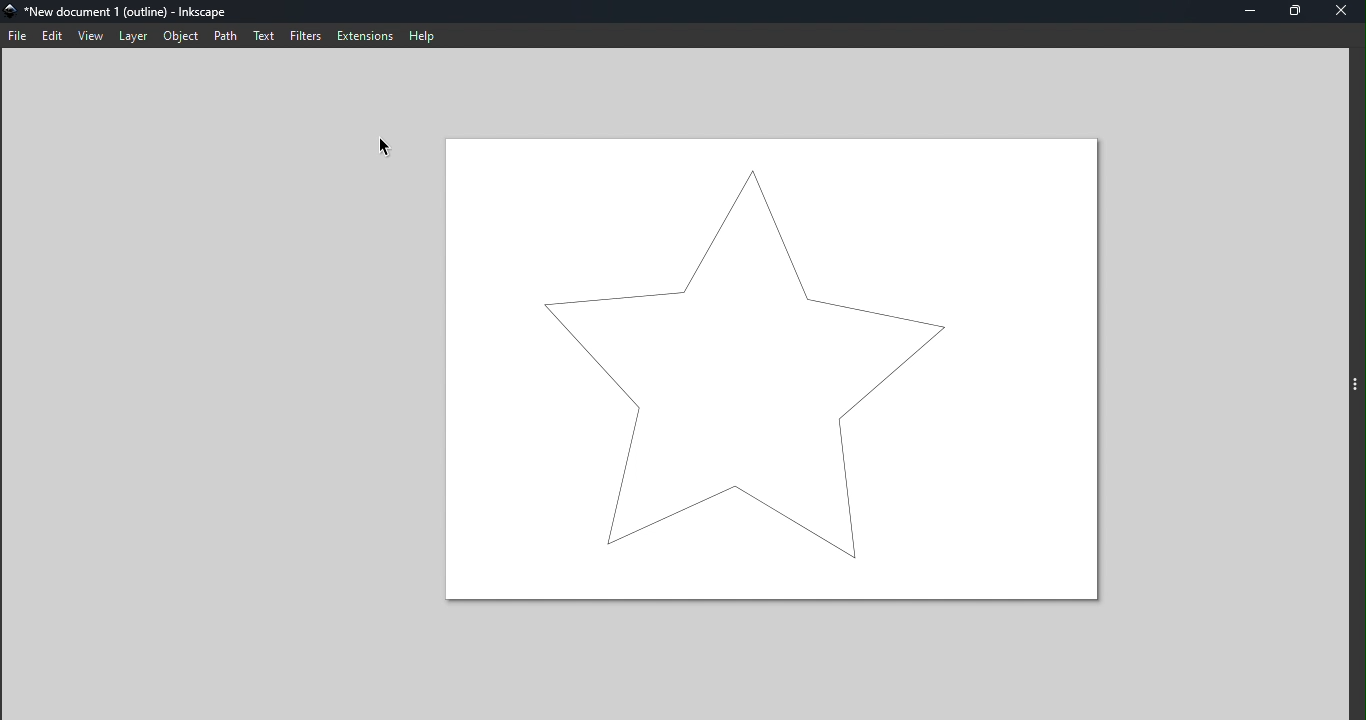  Describe the element at coordinates (90, 36) in the screenshot. I see `View` at that location.